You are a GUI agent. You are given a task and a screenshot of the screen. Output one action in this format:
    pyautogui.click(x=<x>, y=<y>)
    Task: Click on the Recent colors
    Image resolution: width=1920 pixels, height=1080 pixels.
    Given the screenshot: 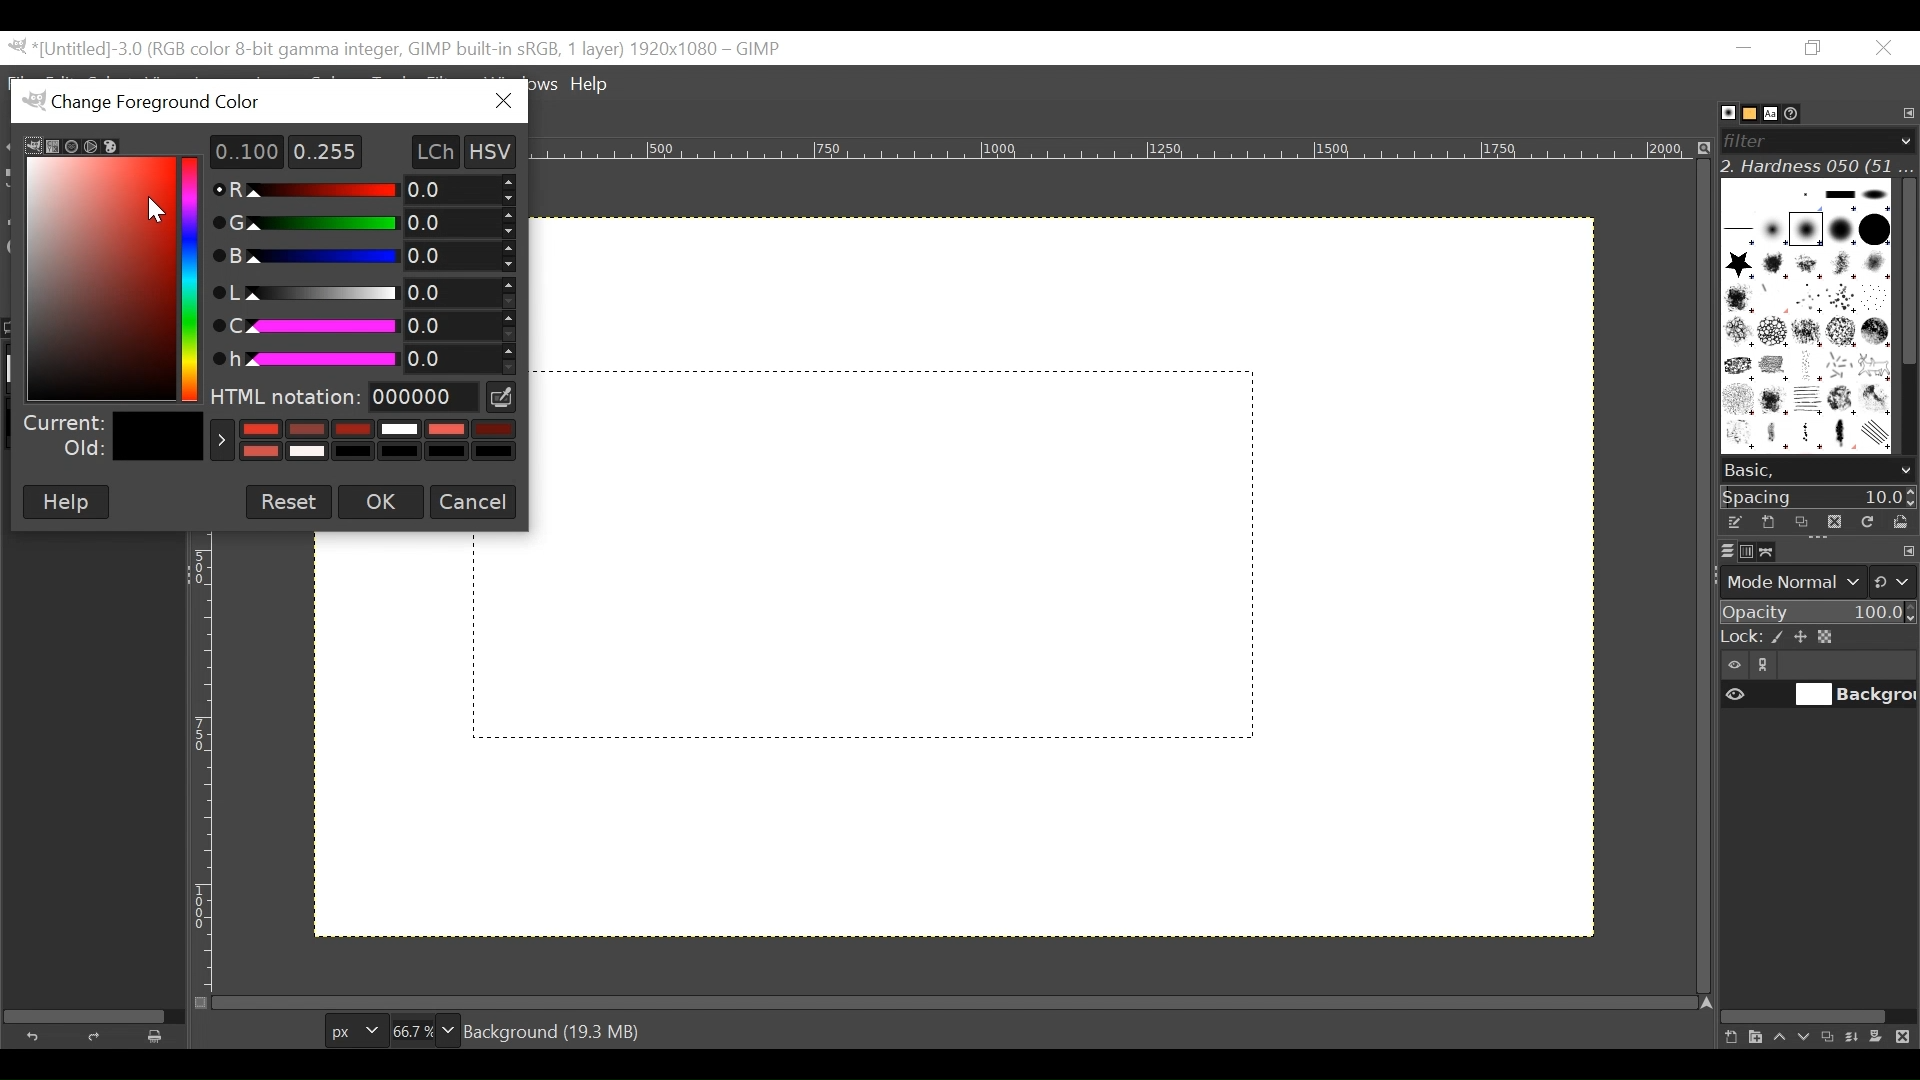 What is the action you would take?
    pyautogui.click(x=363, y=440)
    